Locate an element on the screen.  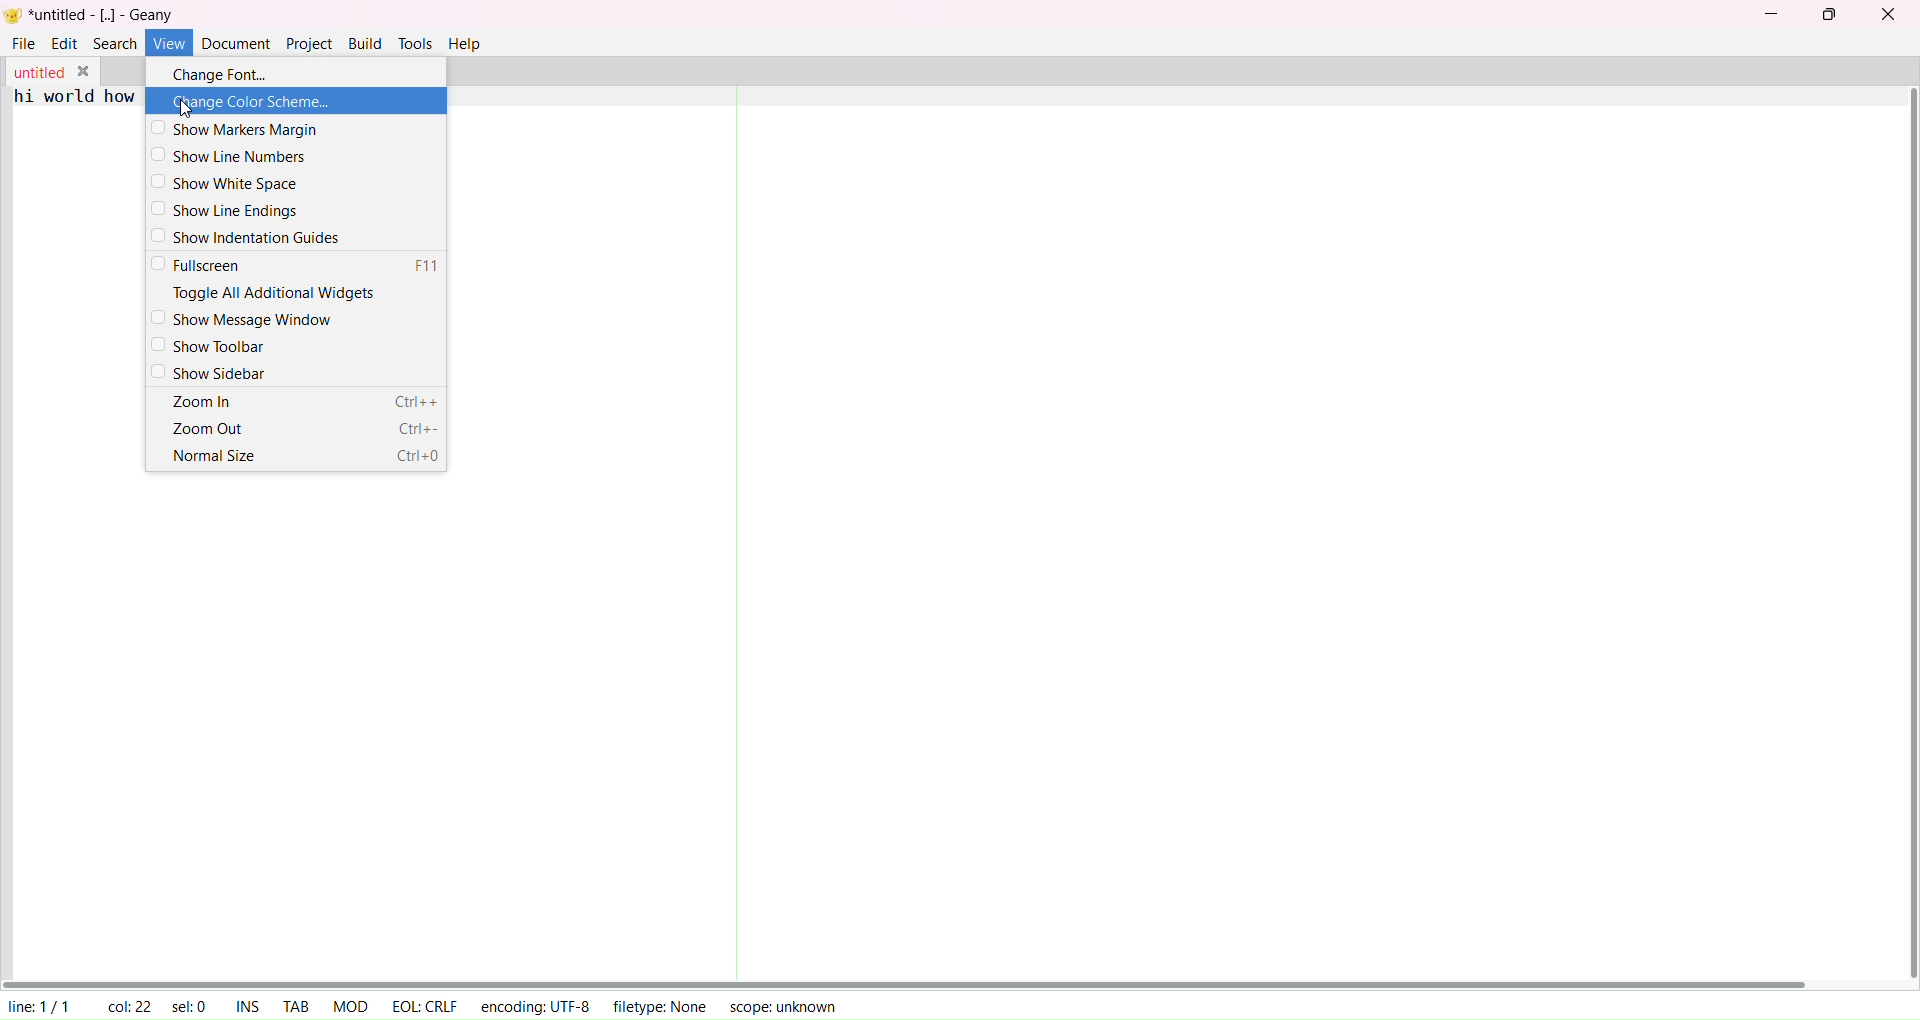
maximize is located at coordinates (1831, 15).